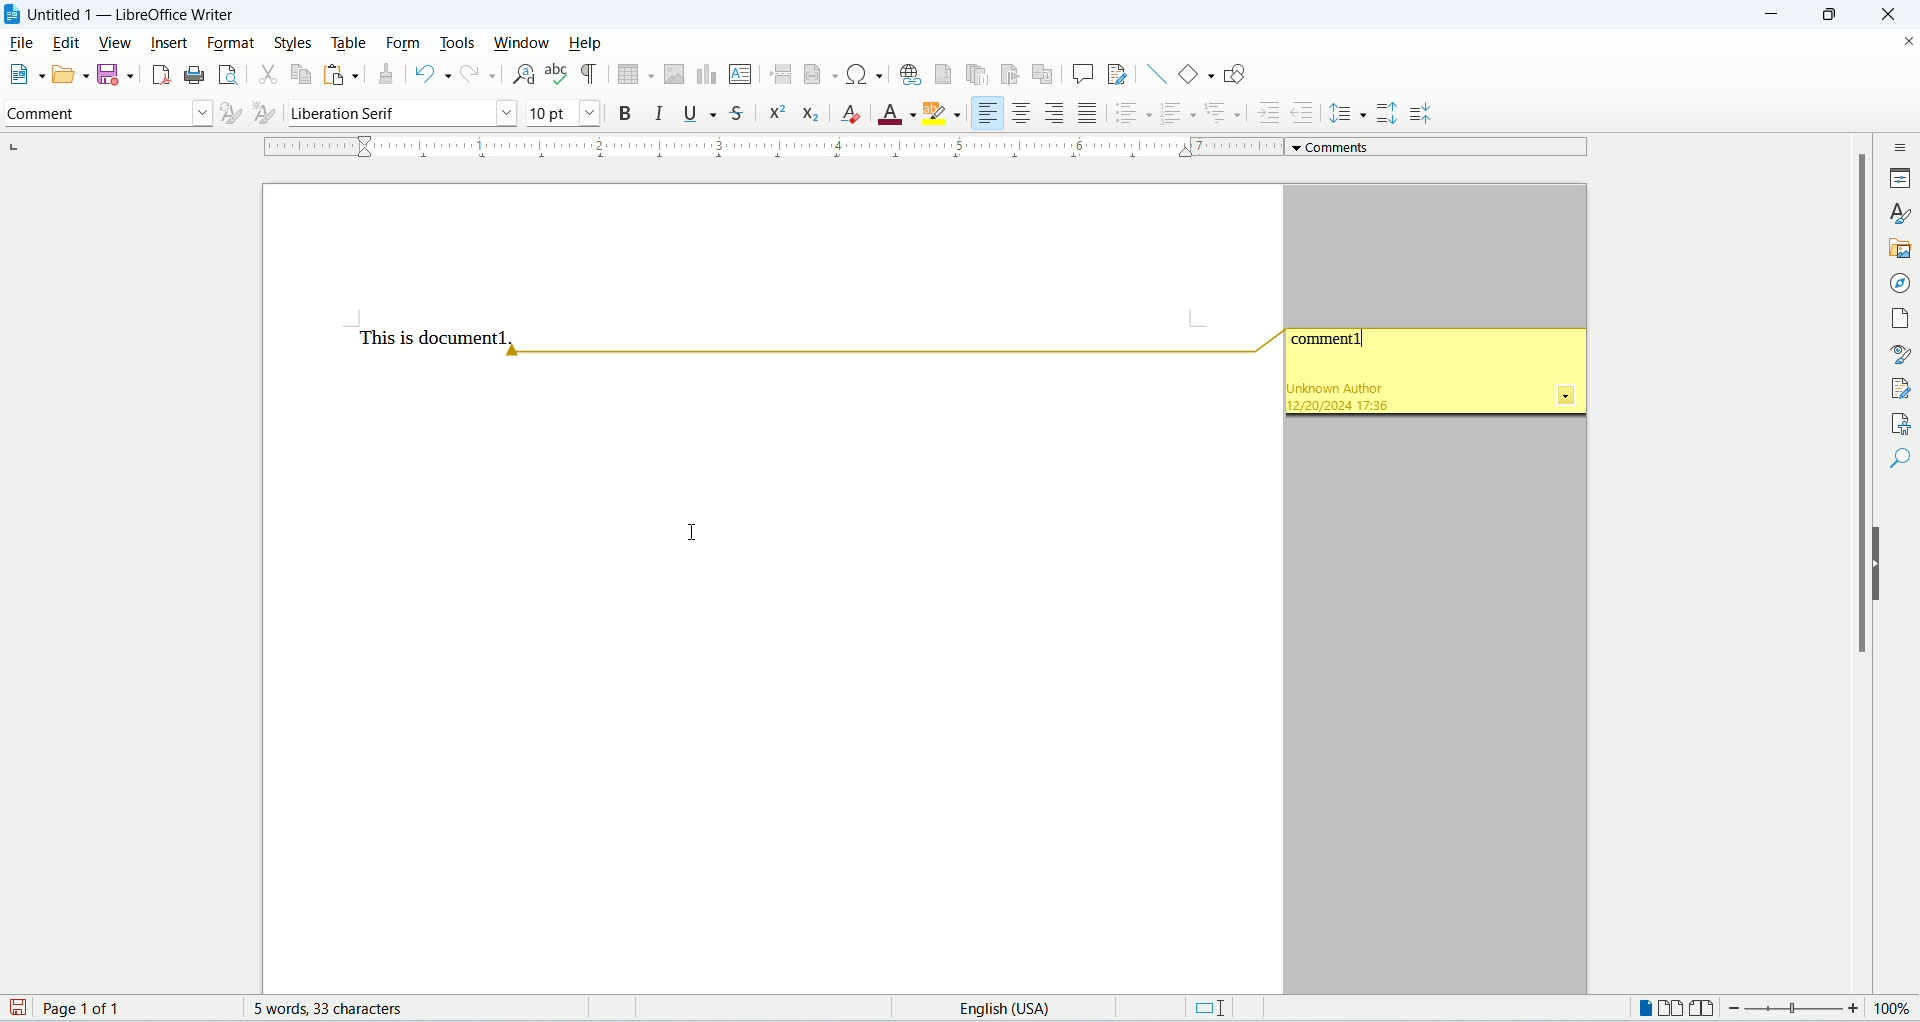 This screenshot has height=1022, width=1920. I want to click on minimize, so click(1779, 14).